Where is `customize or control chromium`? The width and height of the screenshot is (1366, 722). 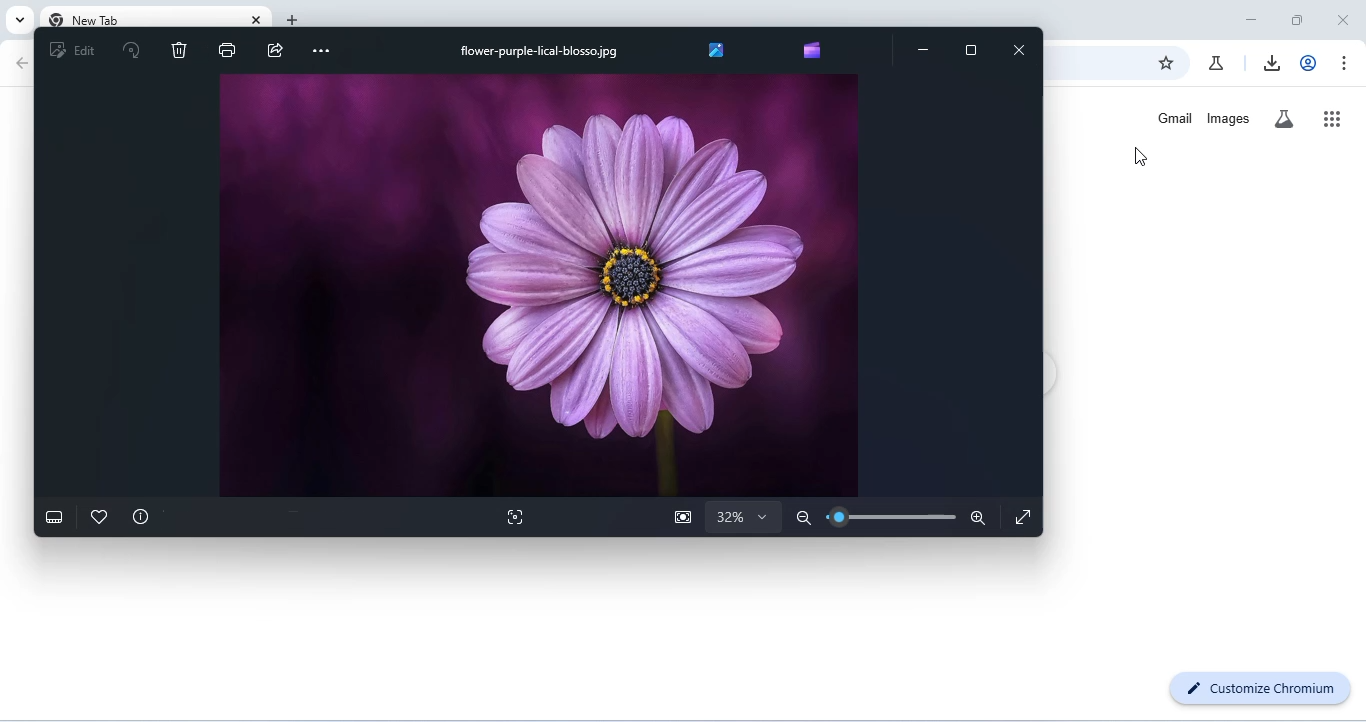
customize or control chromium is located at coordinates (1343, 61).